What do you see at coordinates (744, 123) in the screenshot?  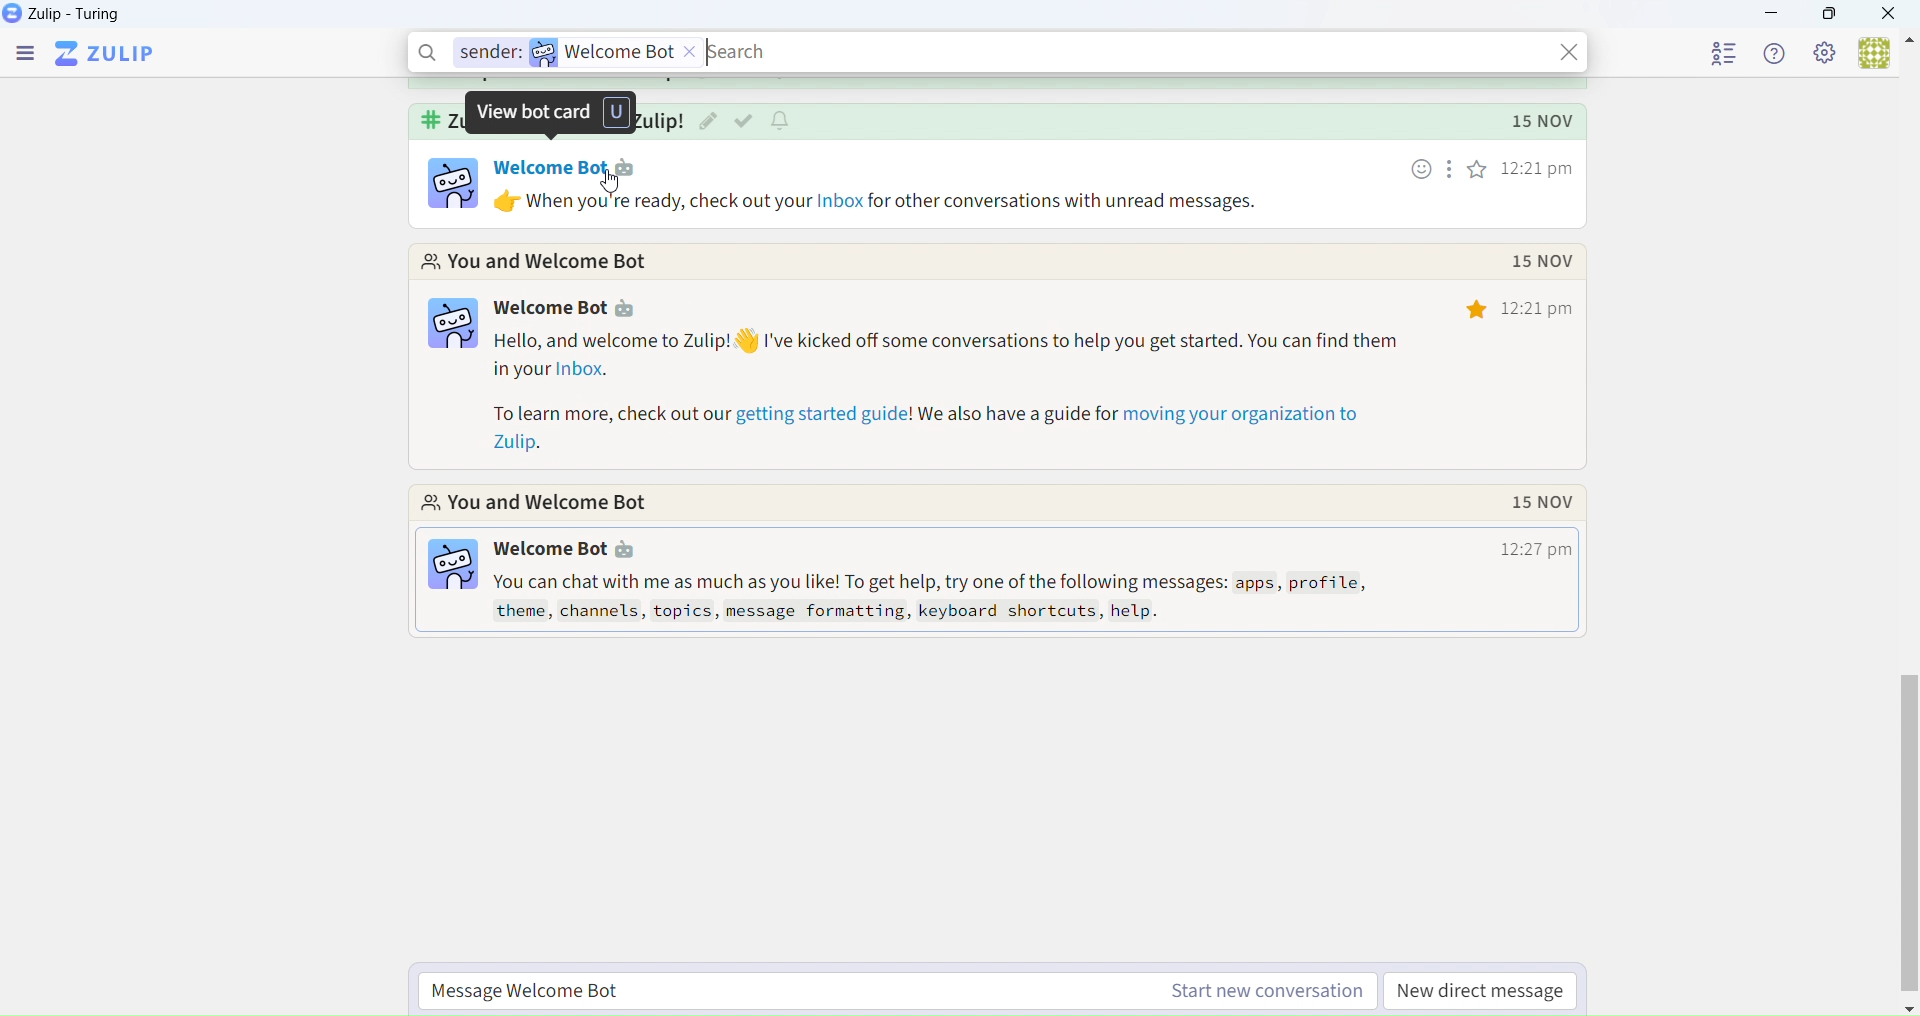 I see `mark` at bounding box center [744, 123].